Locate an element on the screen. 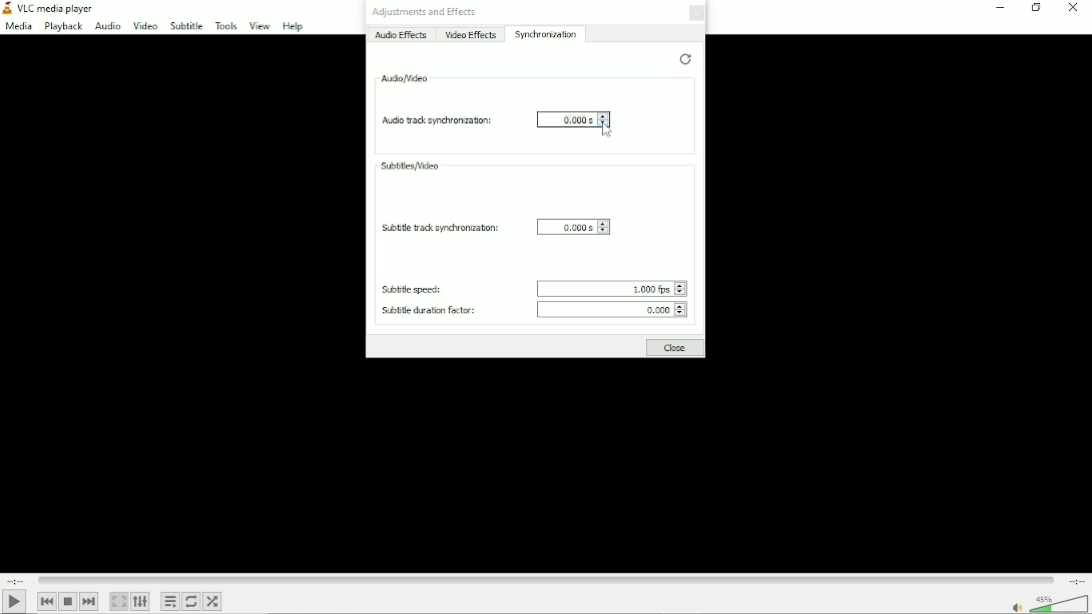 Image resolution: width=1092 pixels, height=614 pixels. Toggle loop all, loop one and no loop is located at coordinates (192, 602).